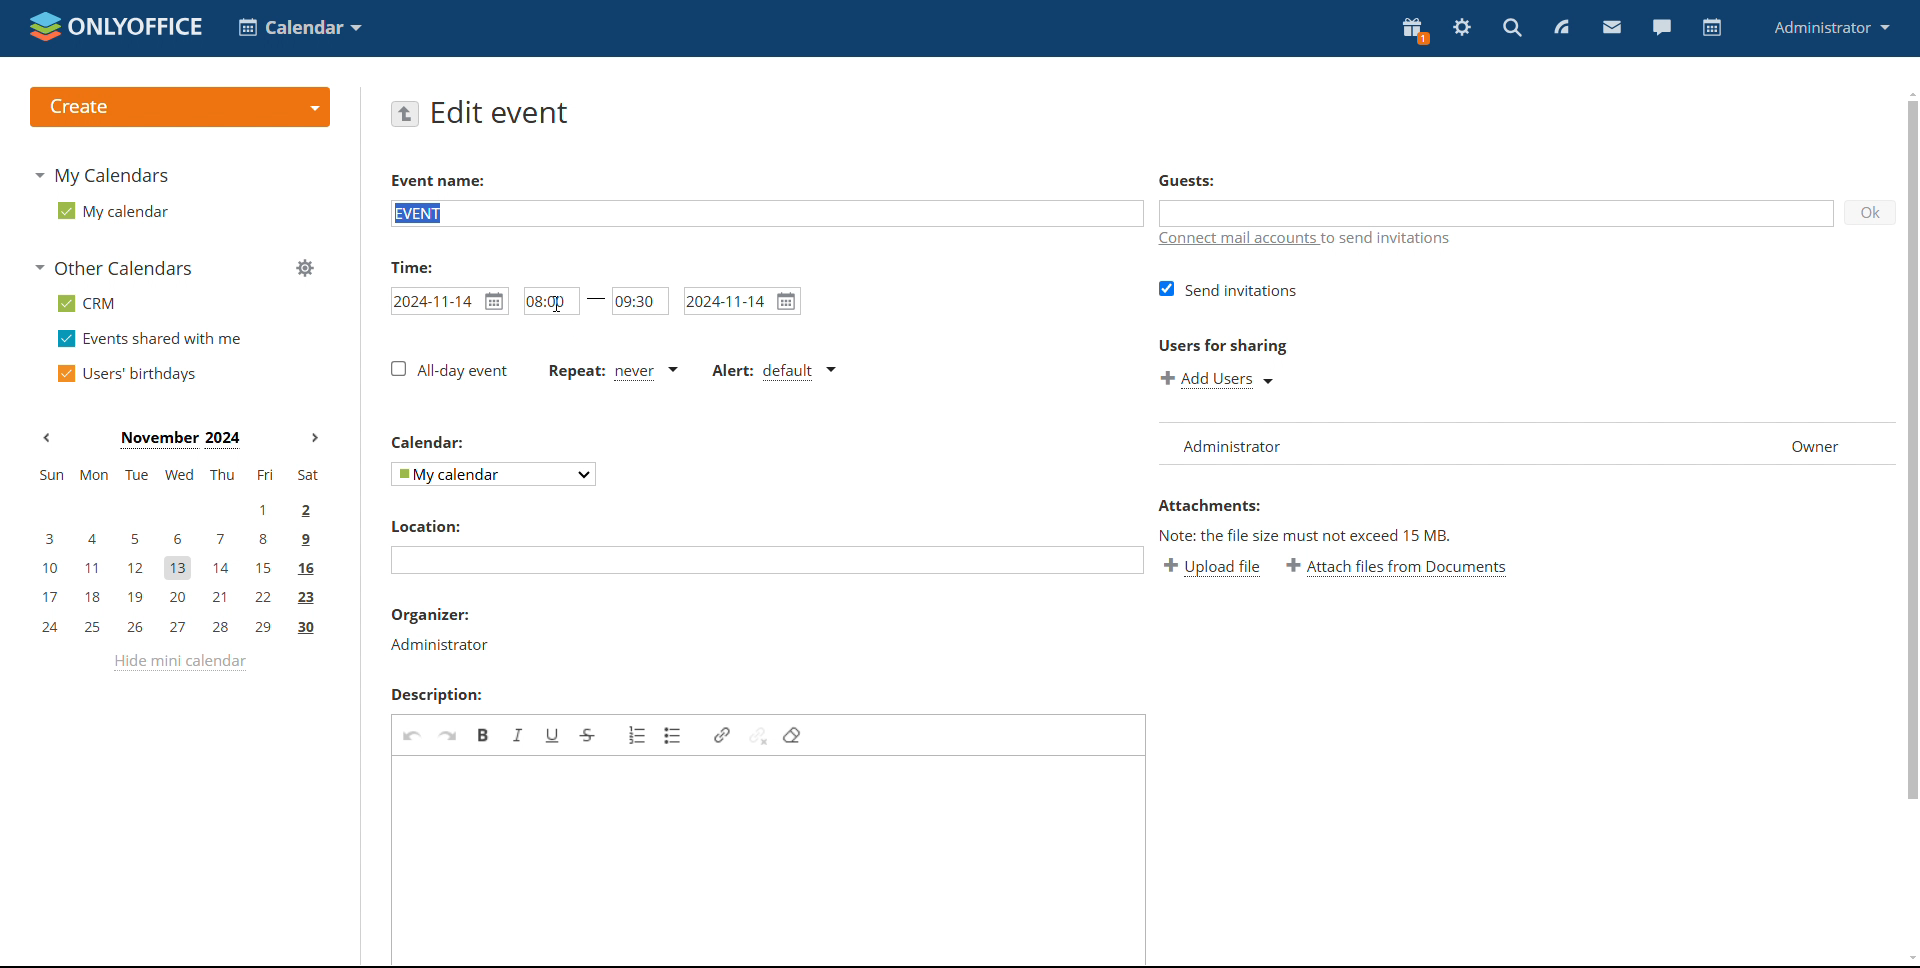 The width and height of the screenshot is (1920, 968). Describe the element at coordinates (501, 113) in the screenshot. I see `edit event` at that location.